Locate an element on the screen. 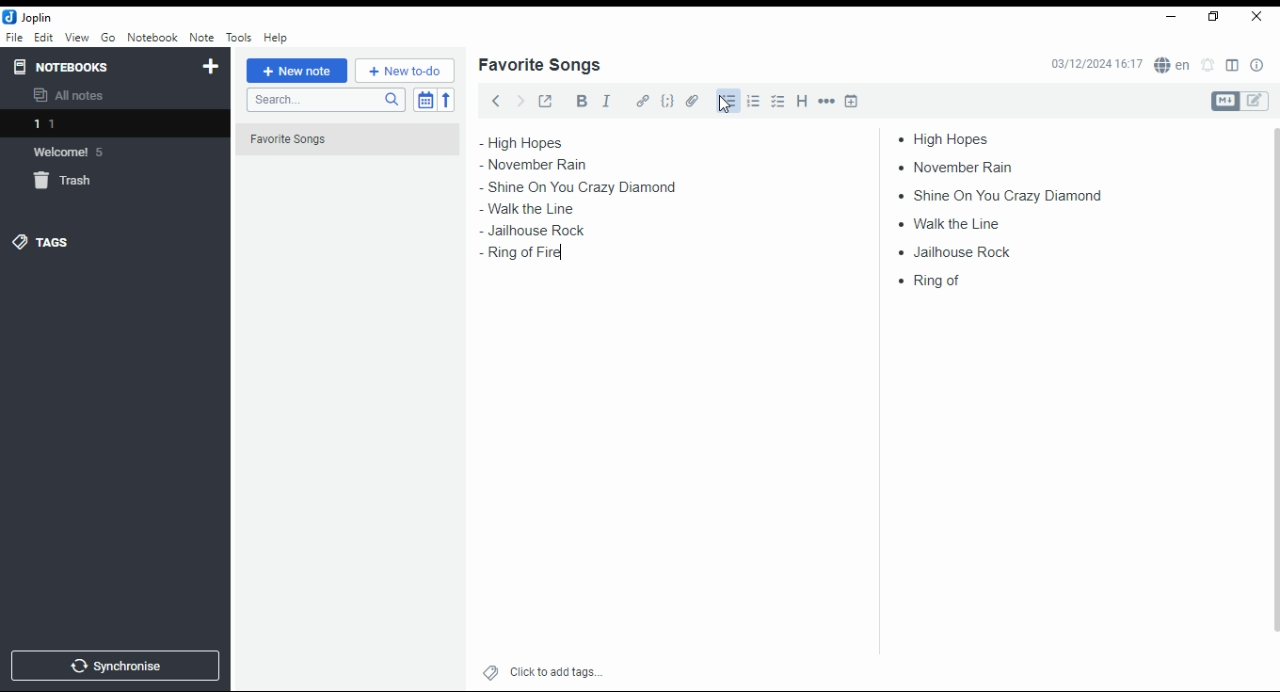 The width and height of the screenshot is (1280, 692). back is located at coordinates (496, 100).